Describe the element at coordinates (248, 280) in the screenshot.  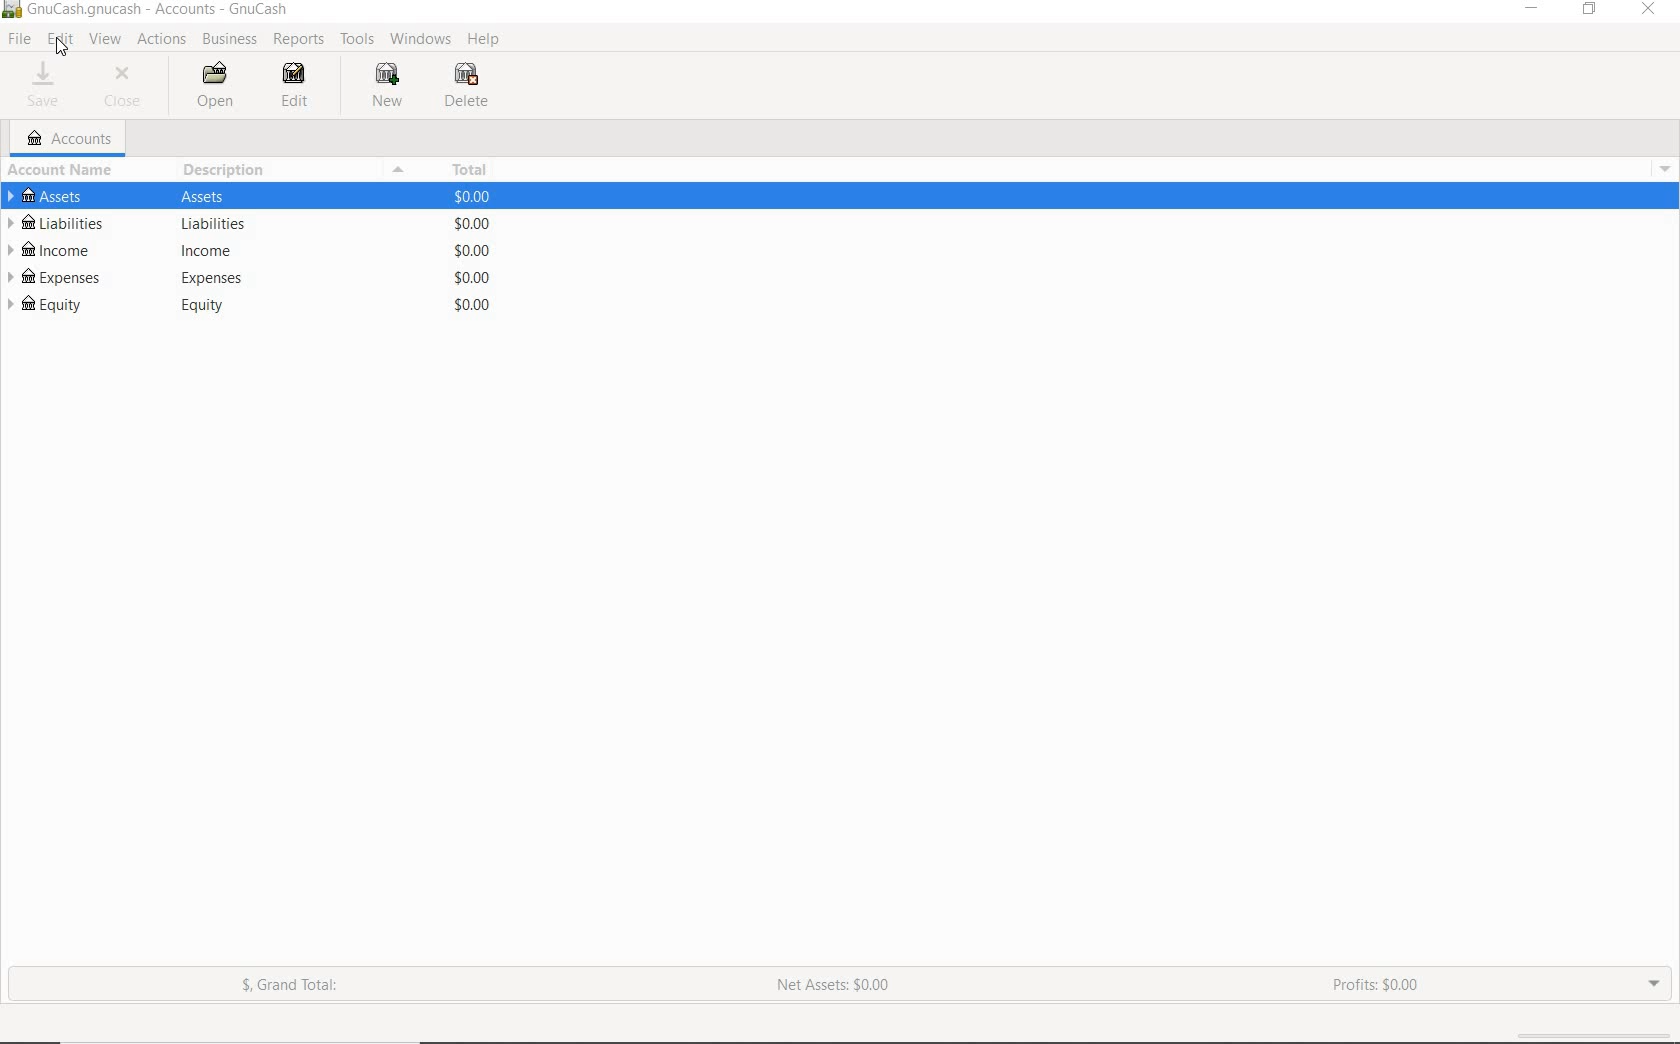
I see `EXPENSES` at that location.